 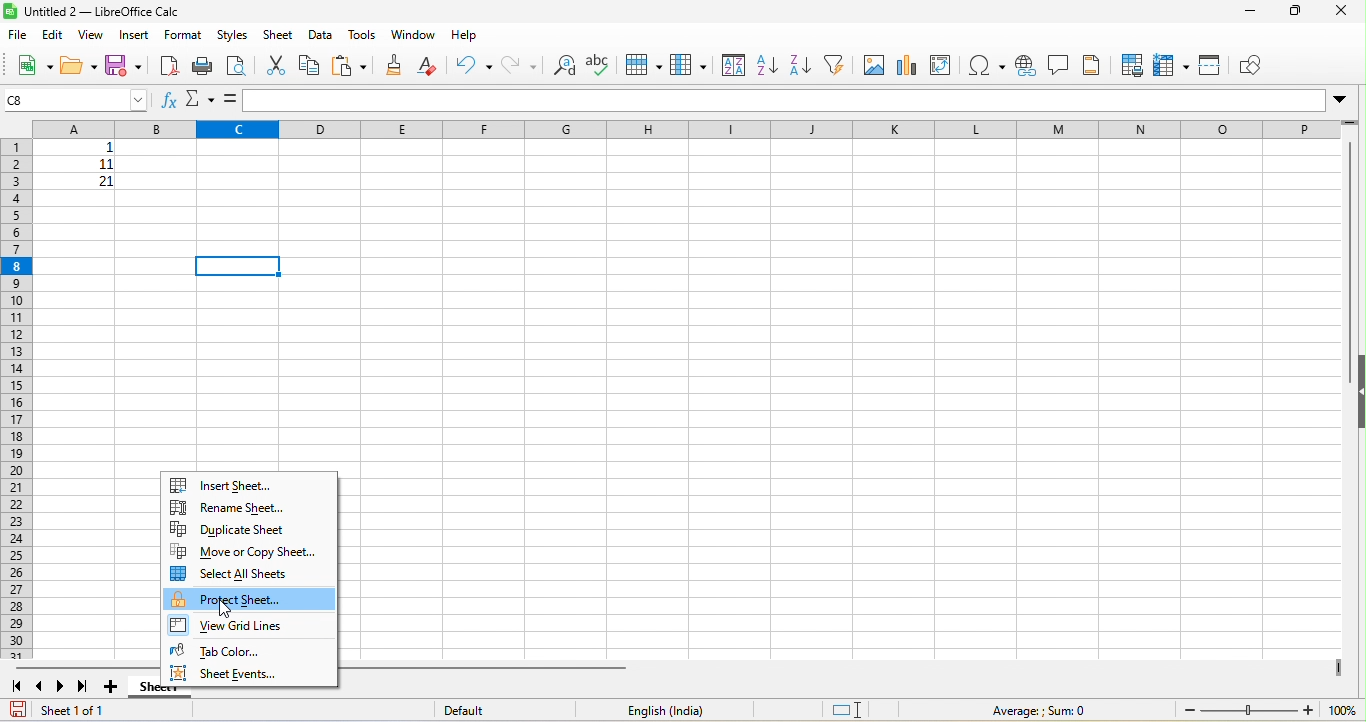 What do you see at coordinates (77, 99) in the screenshot?
I see `selected cell number` at bounding box center [77, 99].